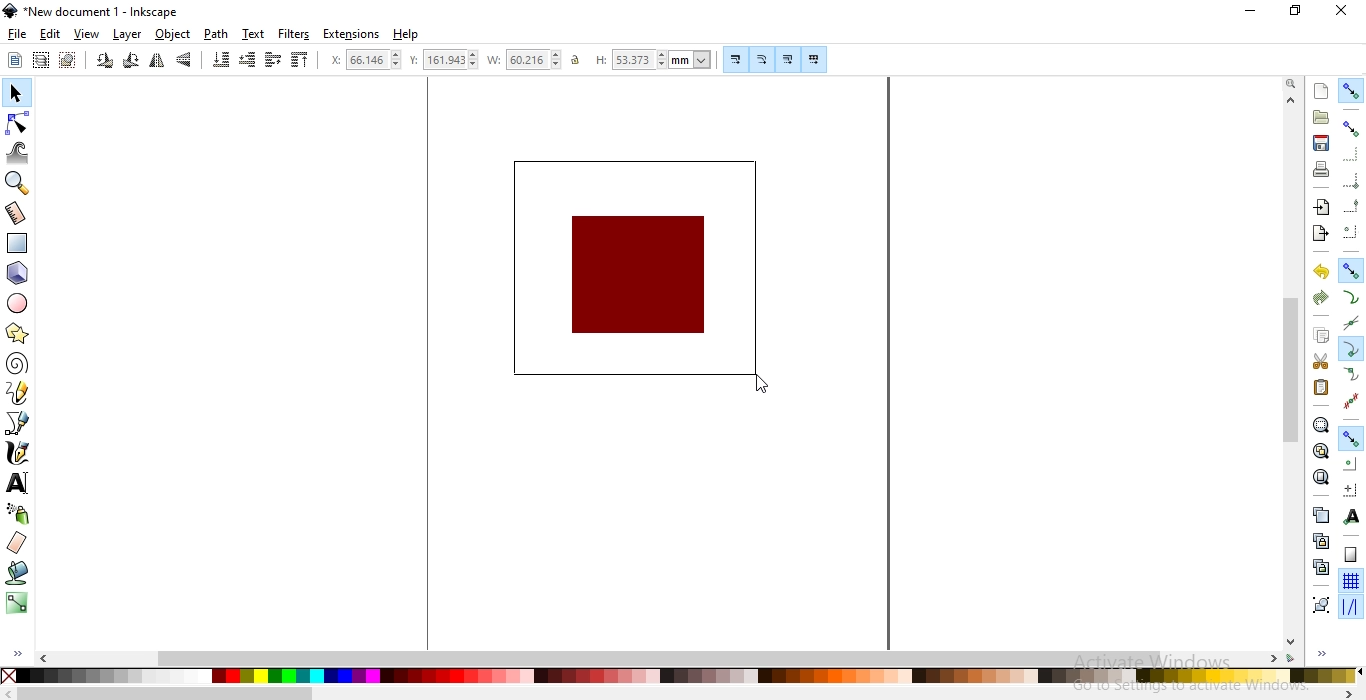 This screenshot has width=1366, height=700. I want to click on edit, so click(50, 33).